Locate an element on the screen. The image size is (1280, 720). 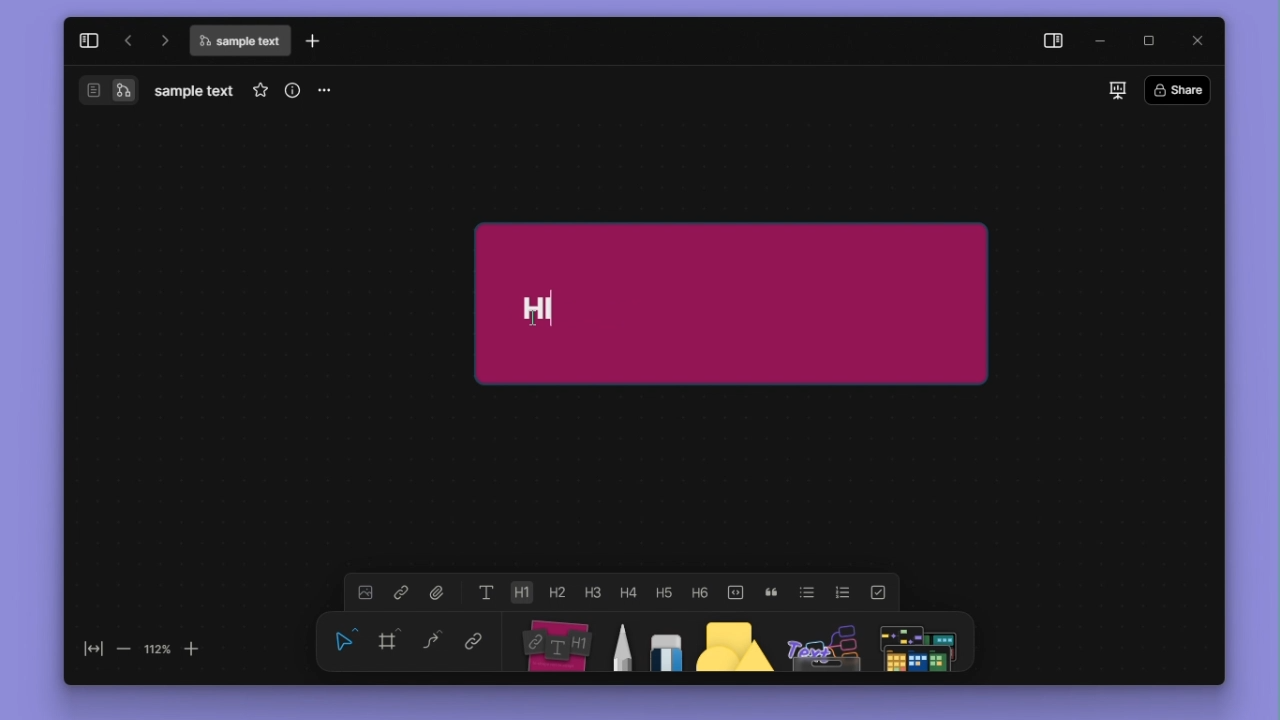
go forward is located at coordinates (163, 40).